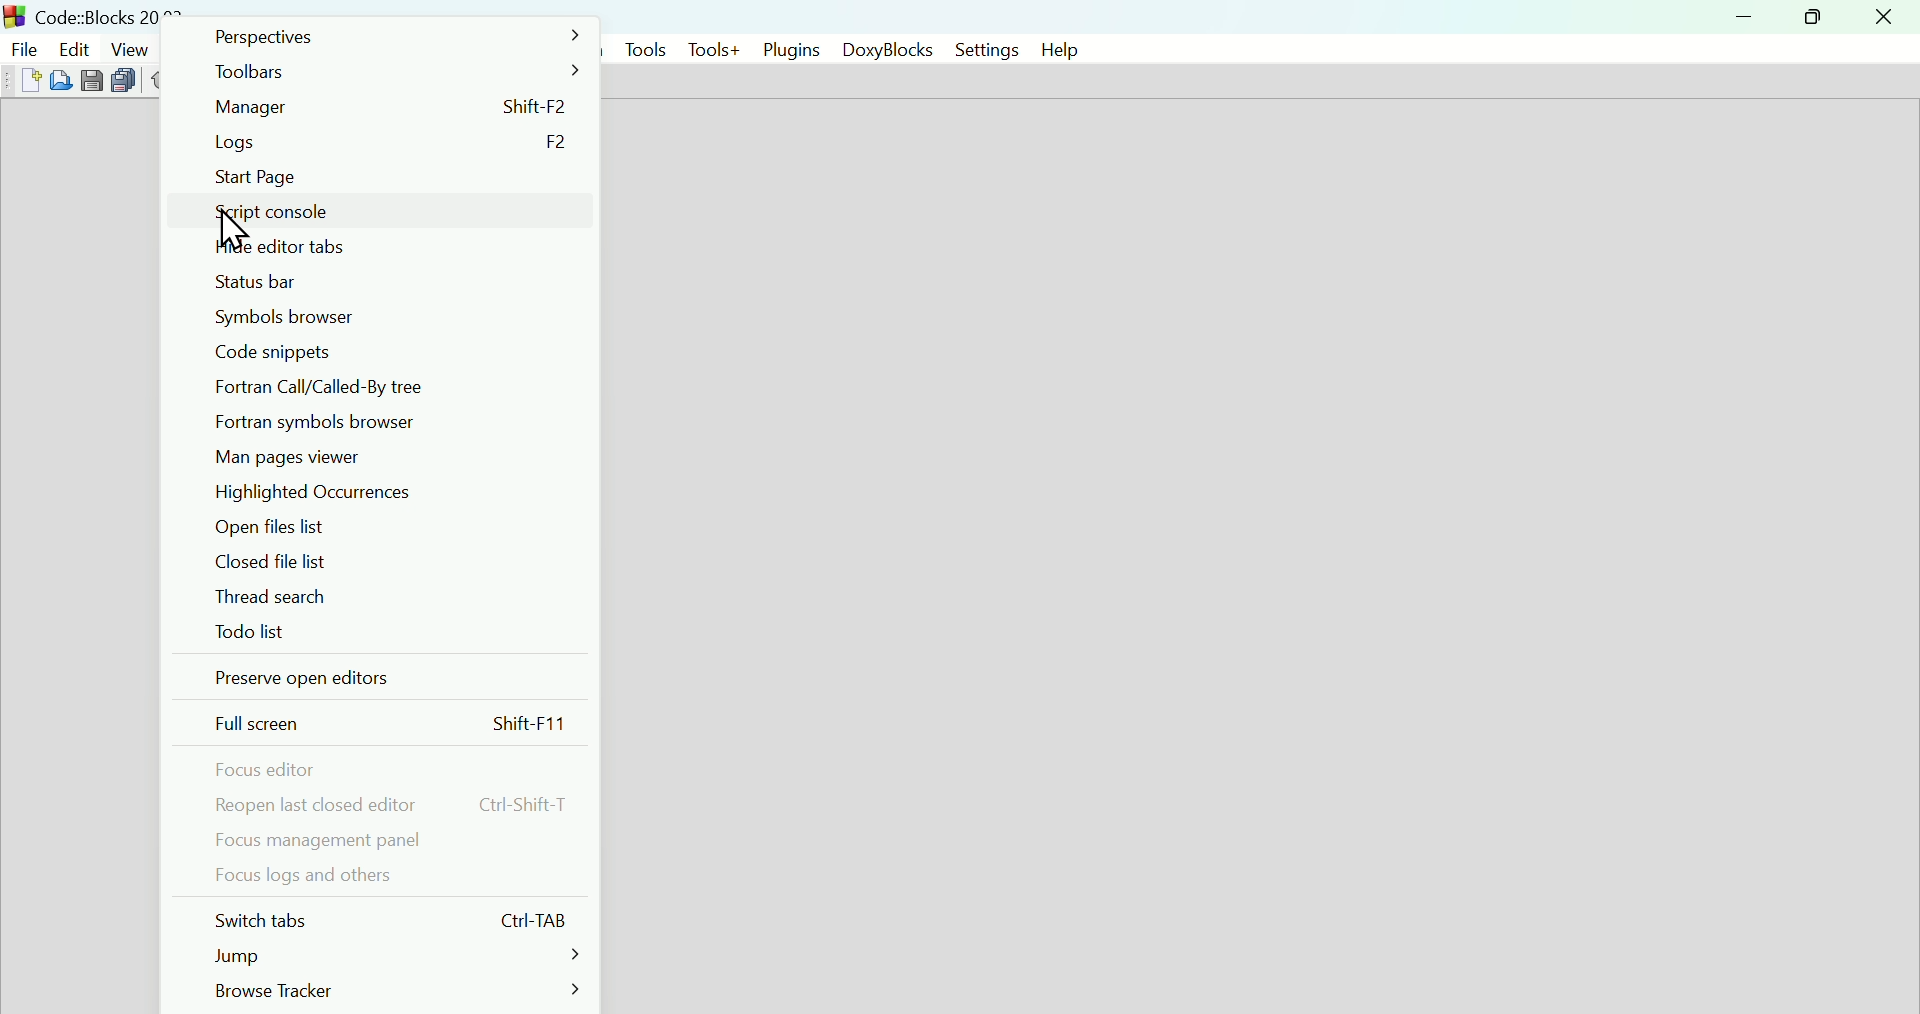  I want to click on Toolbars, so click(390, 70).